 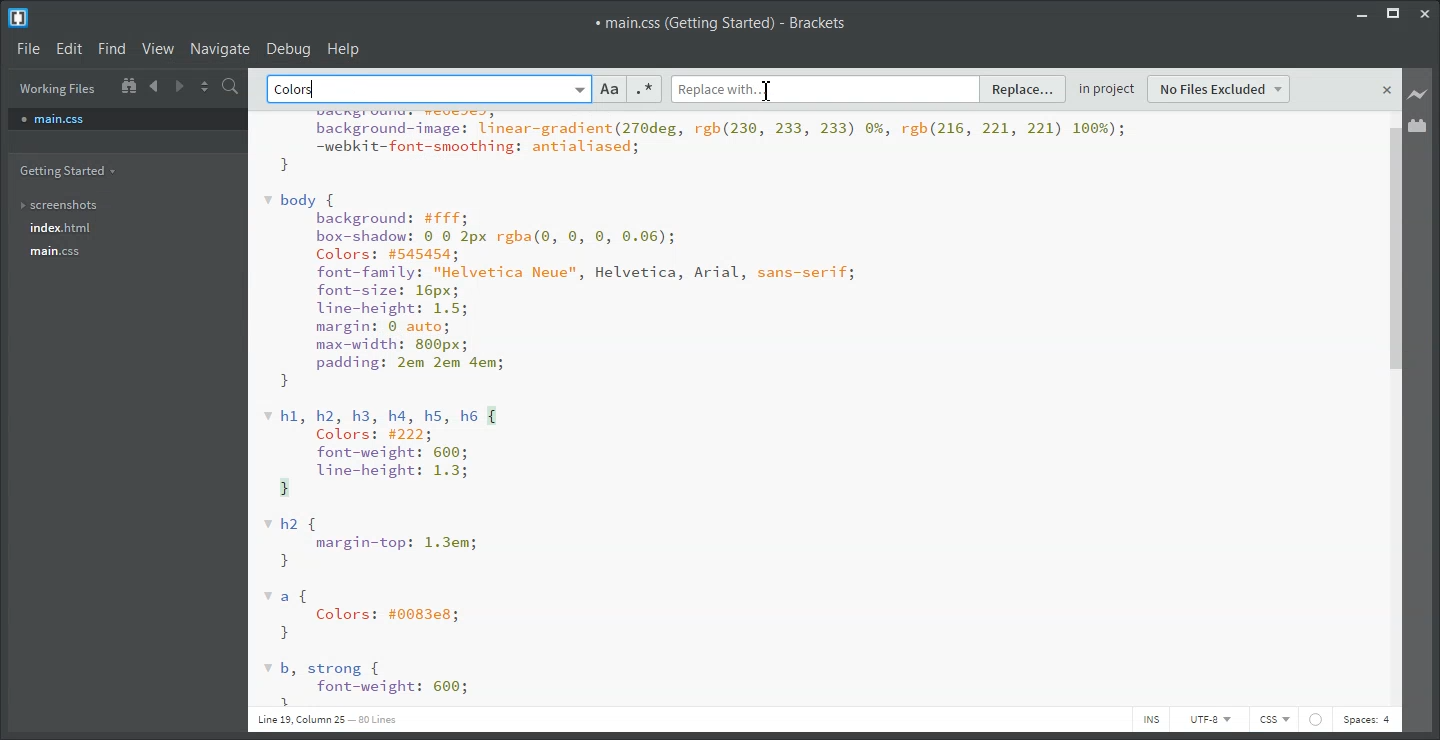 What do you see at coordinates (1208, 719) in the screenshot?
I see `UTF-8` at bounding box center [1208, 719].